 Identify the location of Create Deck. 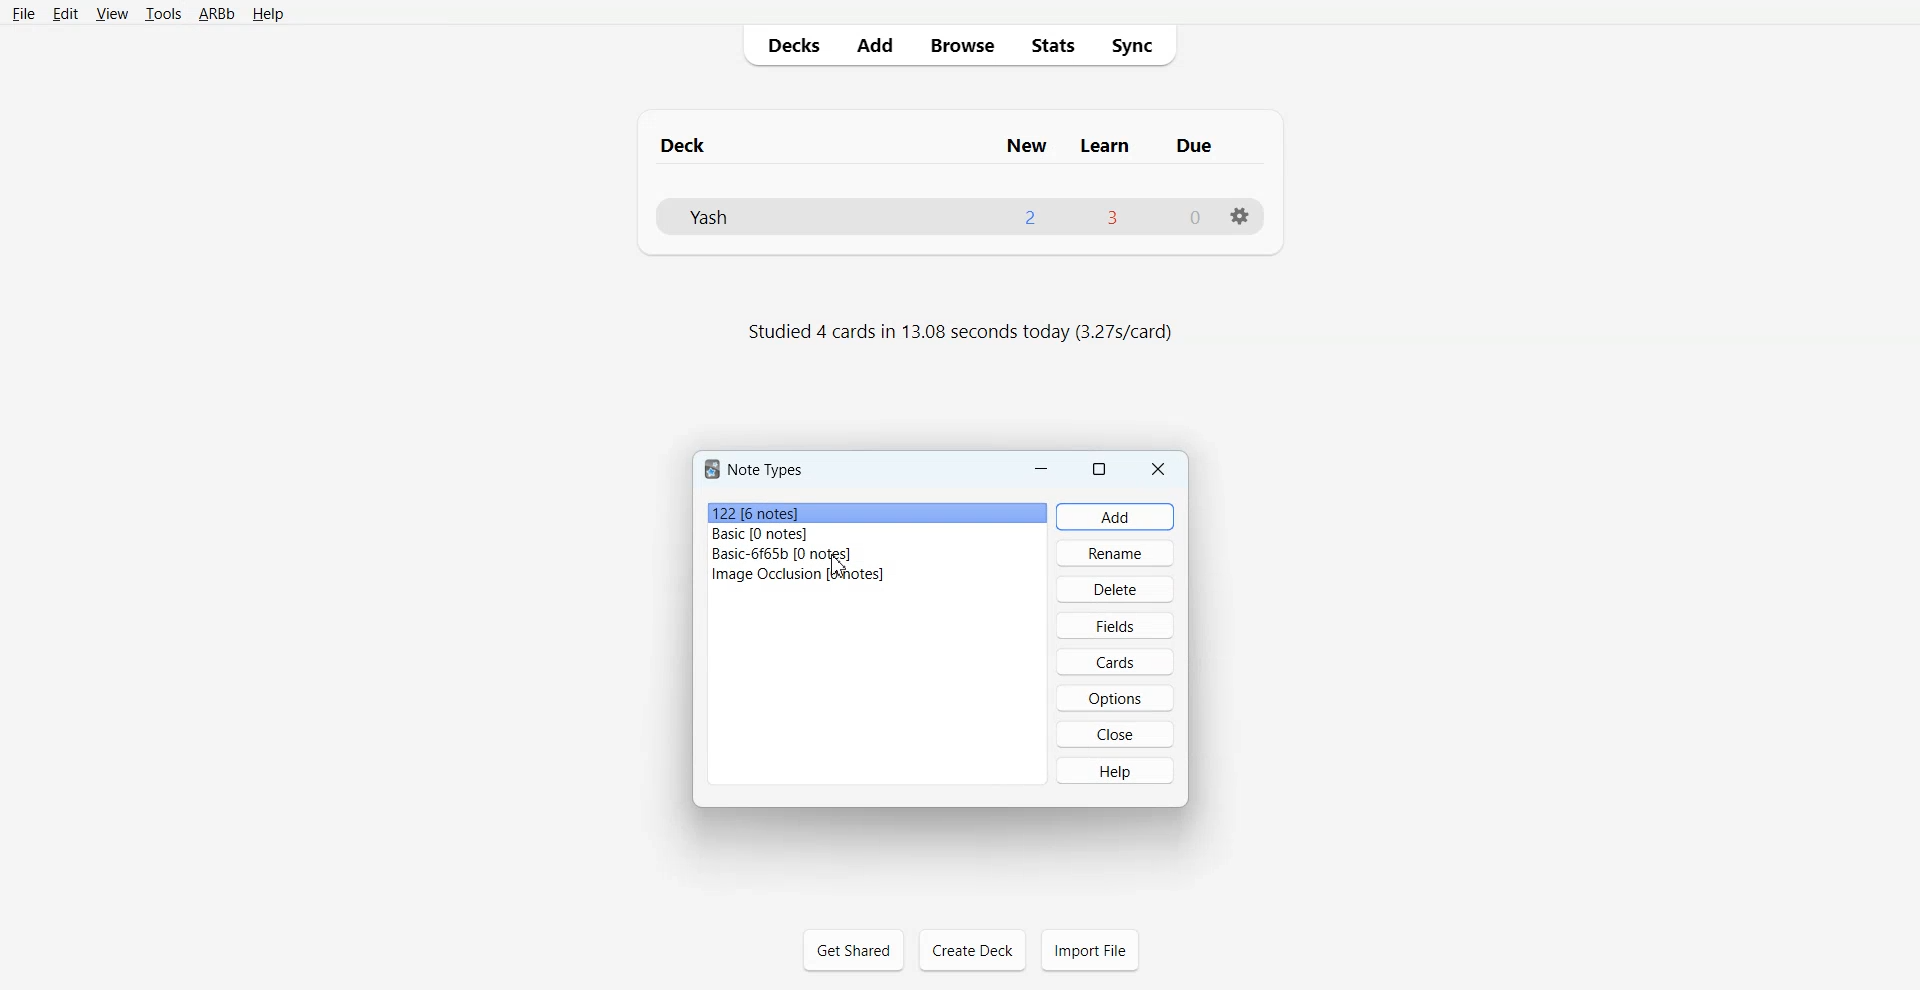
(972, 950).